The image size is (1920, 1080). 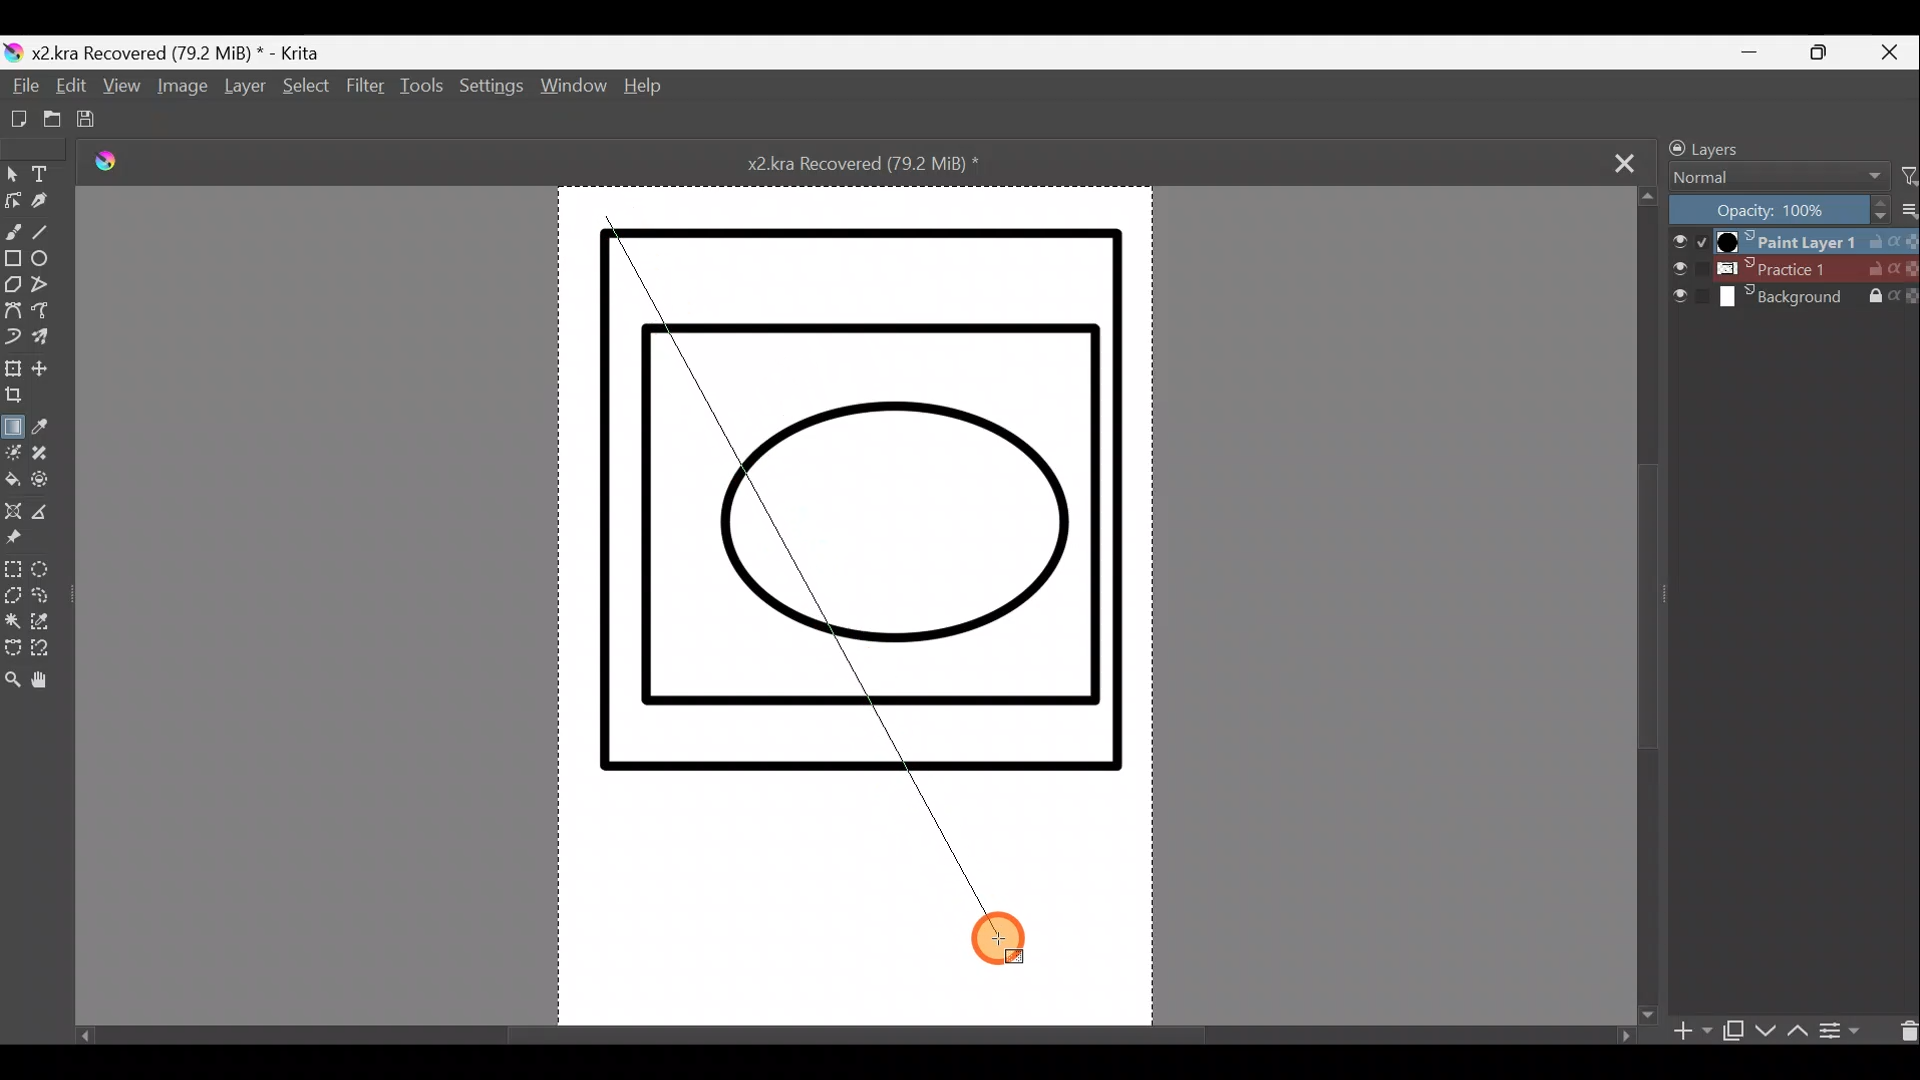 What do you see at coordinates (1793, 269) in the screenshot?
I see `Layer 2` at bounding box center [1793, 269].